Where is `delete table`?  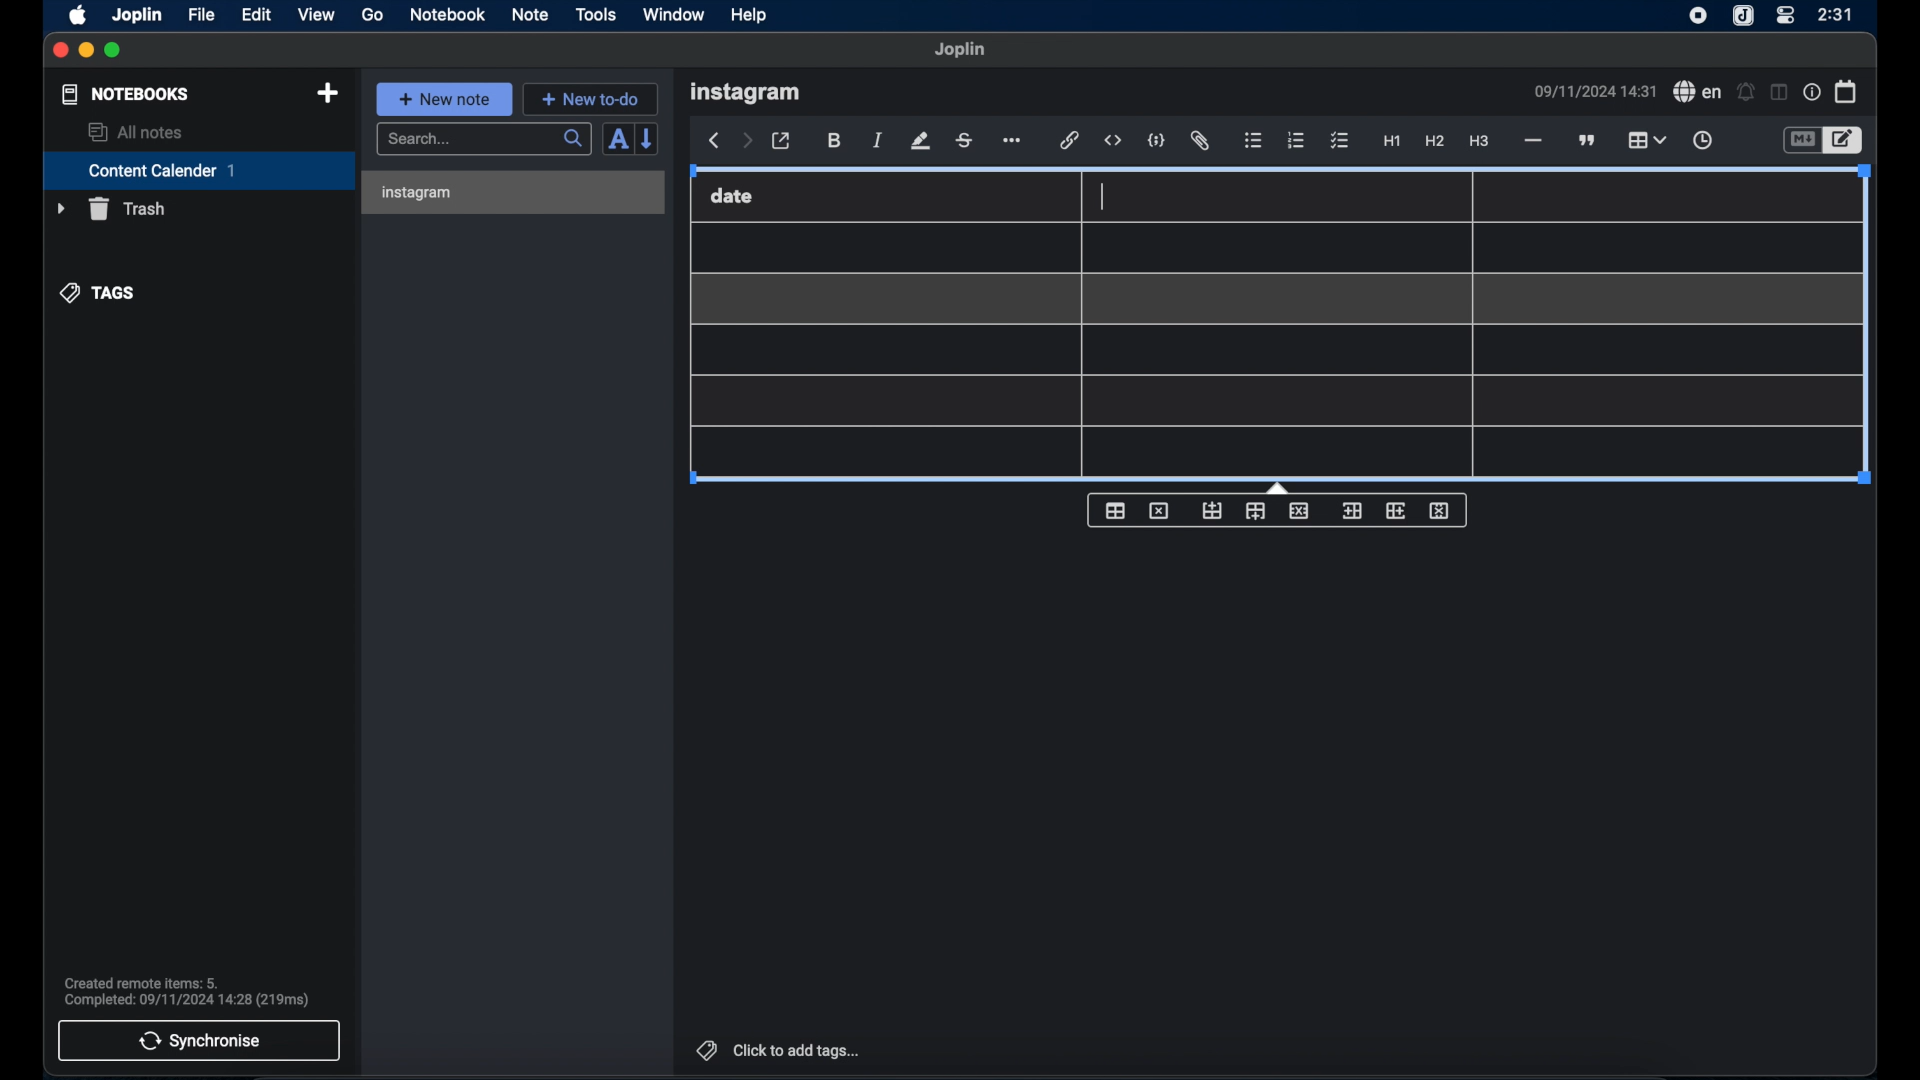
delete table is located at coordinates (1159, 510).